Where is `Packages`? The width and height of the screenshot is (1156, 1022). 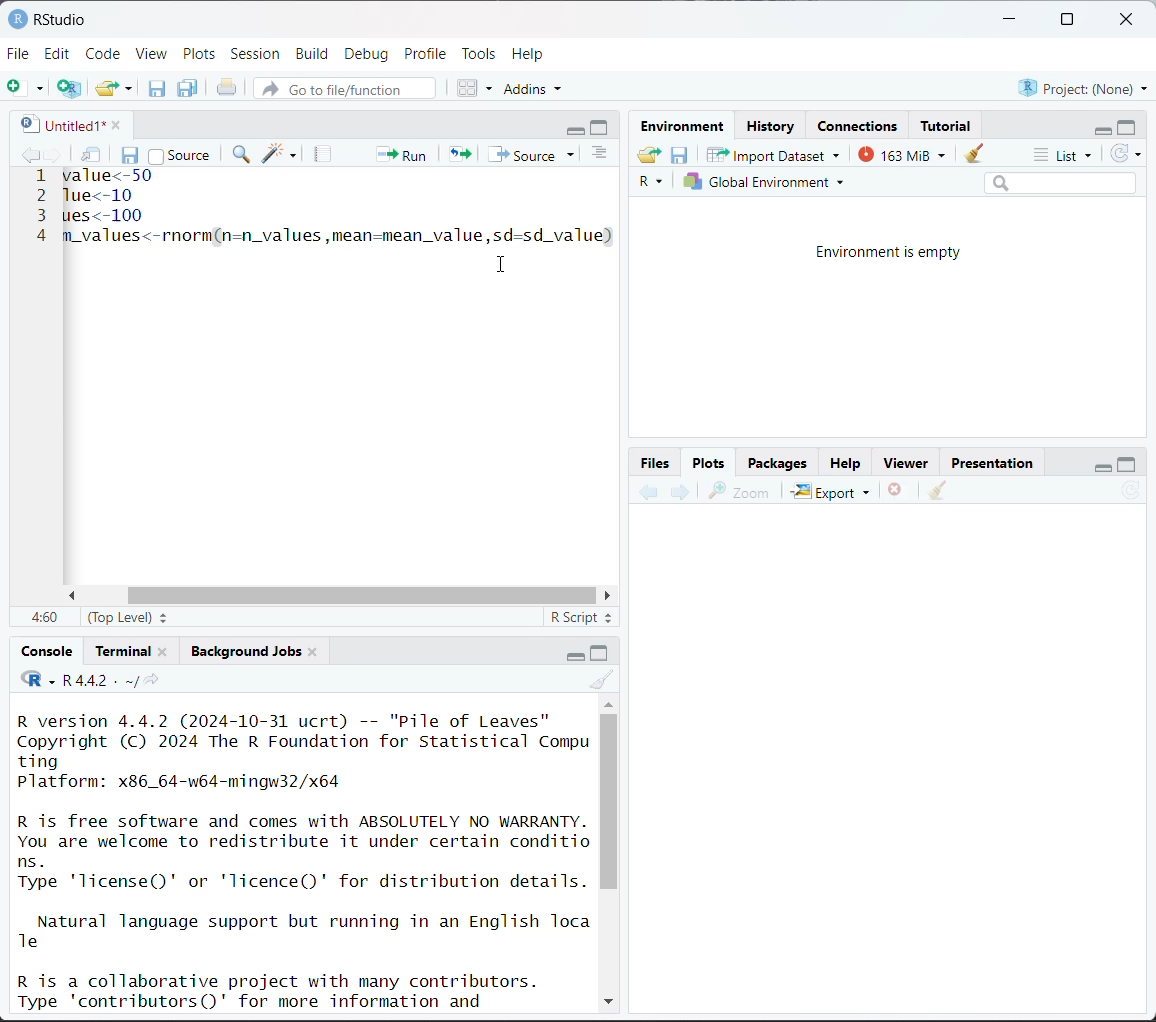 Packages is located at coordinates (777, 462).